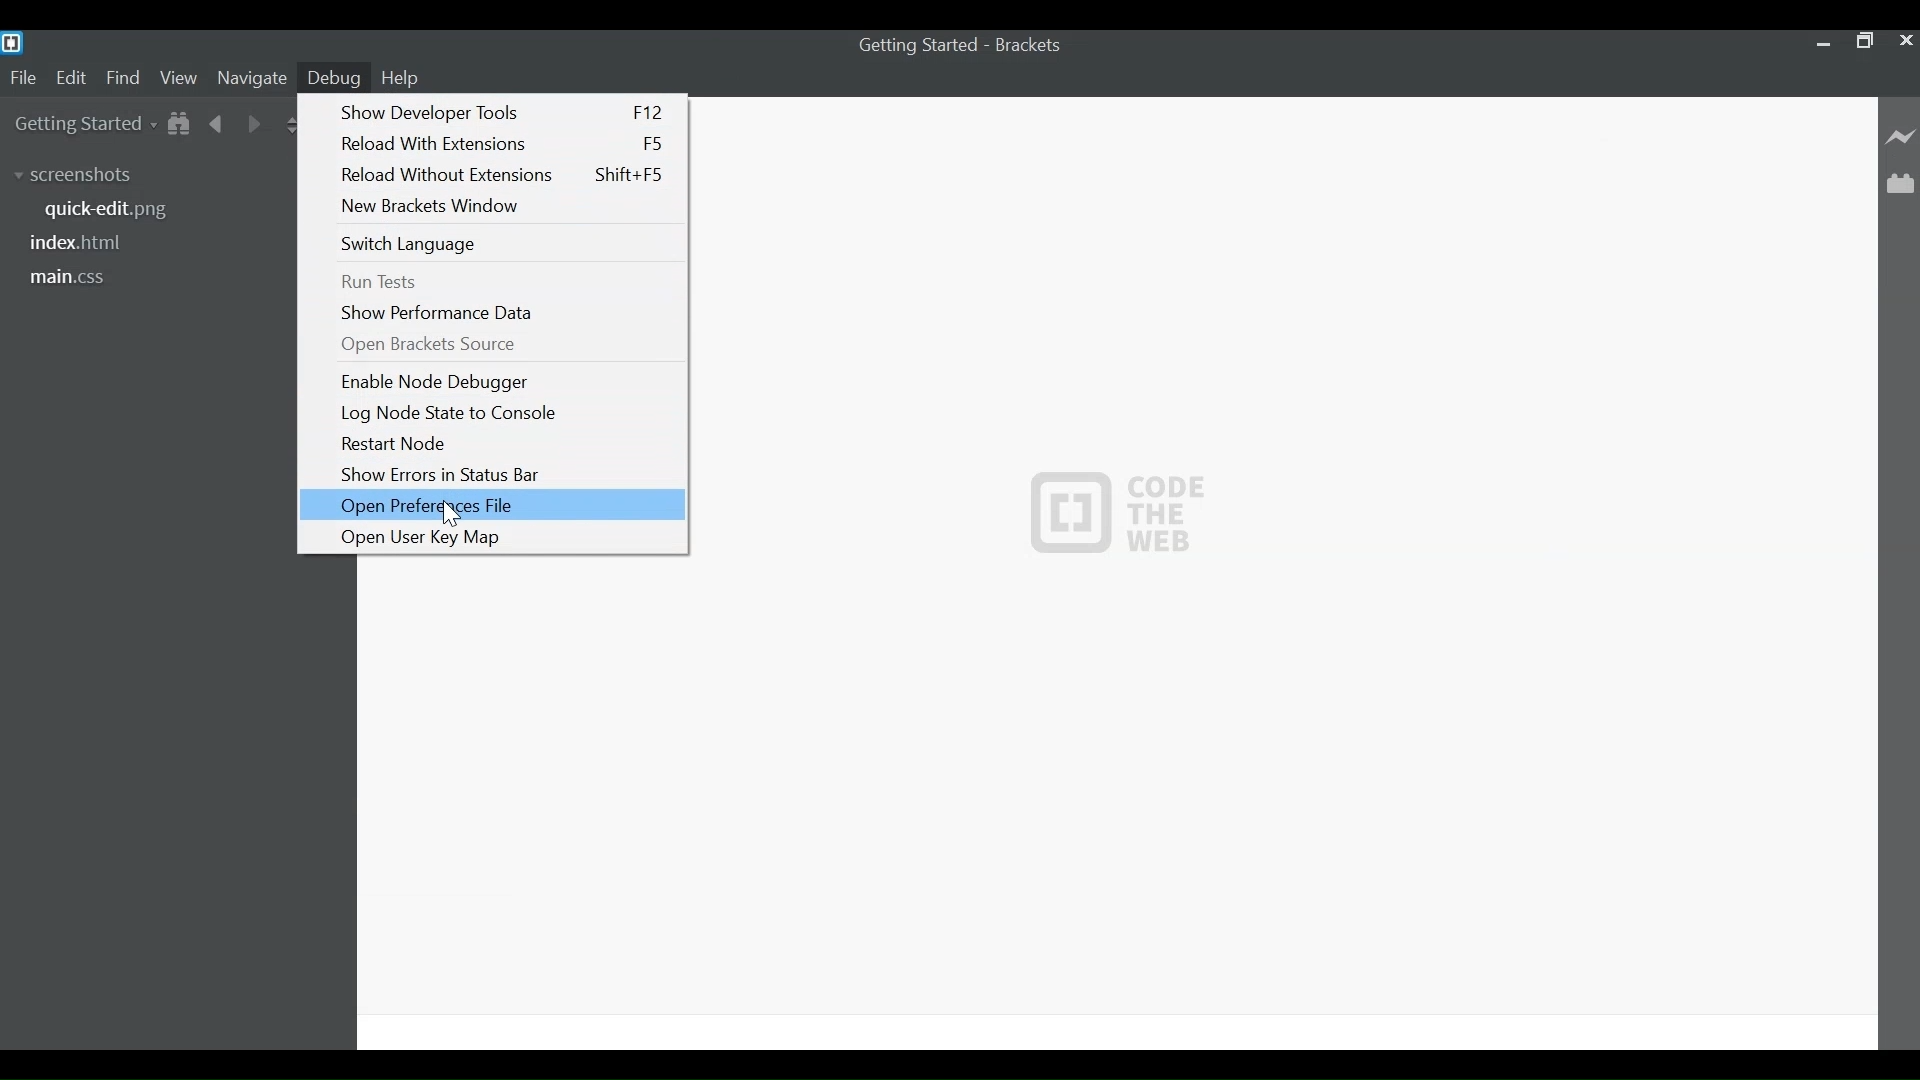 This screenshot has height=1080, width=1920. Describe the element at coordinates (1862, 39) in the screenshot. I see `Restore` at that location.